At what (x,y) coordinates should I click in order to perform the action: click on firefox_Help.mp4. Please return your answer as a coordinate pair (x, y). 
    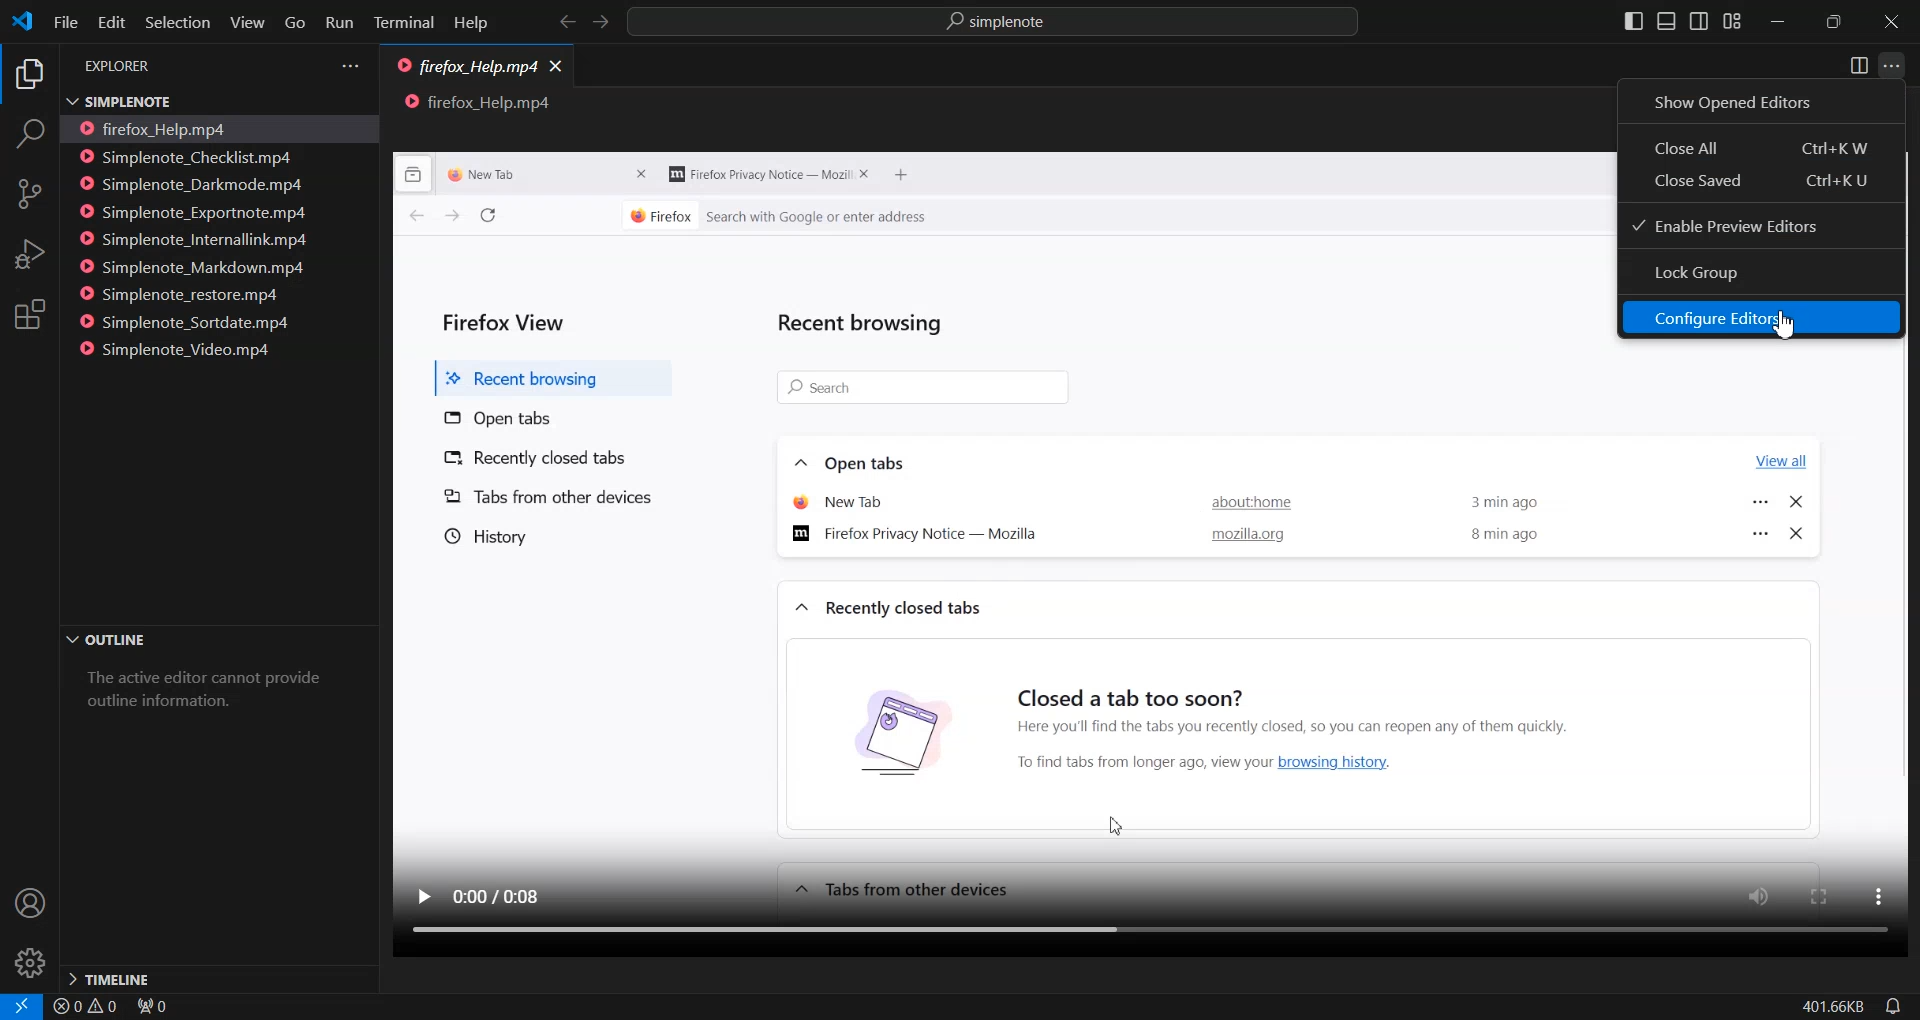
    Looking at the image, I should click on (466, 68).